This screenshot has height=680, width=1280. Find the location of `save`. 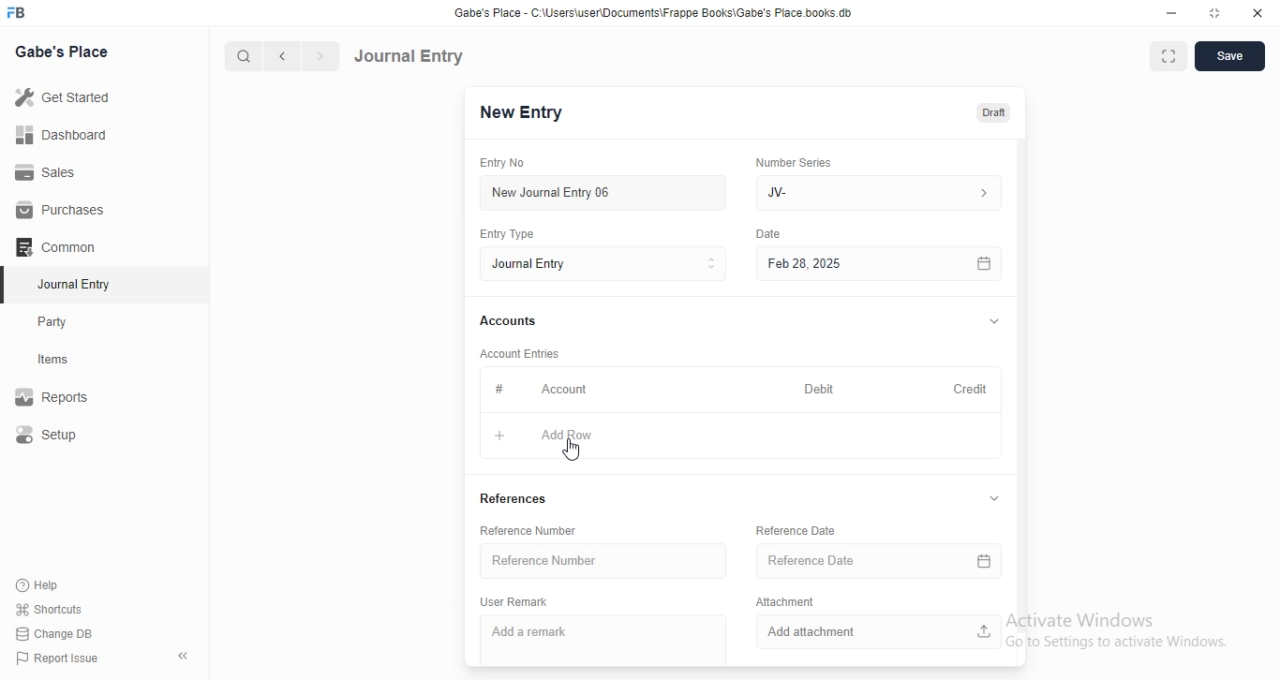

save is located at coordinates (1232, 56).